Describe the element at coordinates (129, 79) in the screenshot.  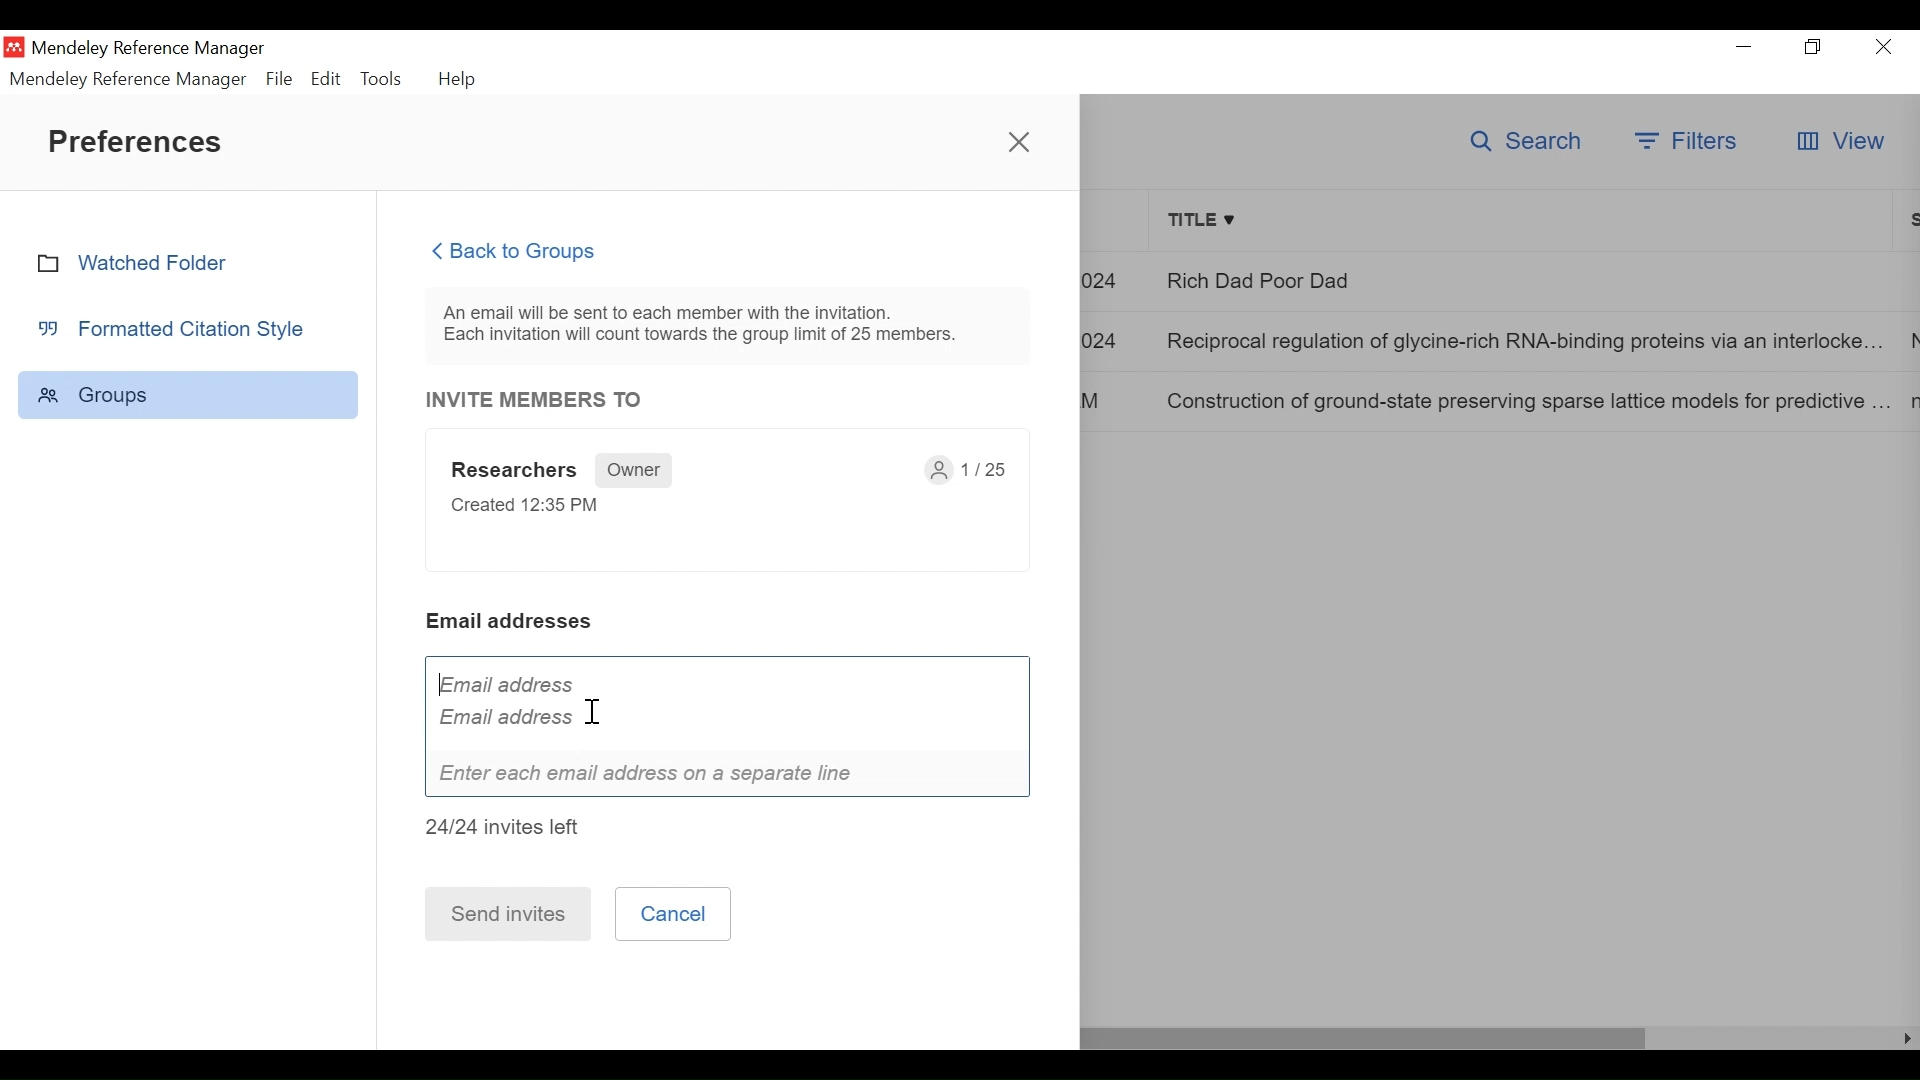
I see `Mendeley Reference Manager` at that location.